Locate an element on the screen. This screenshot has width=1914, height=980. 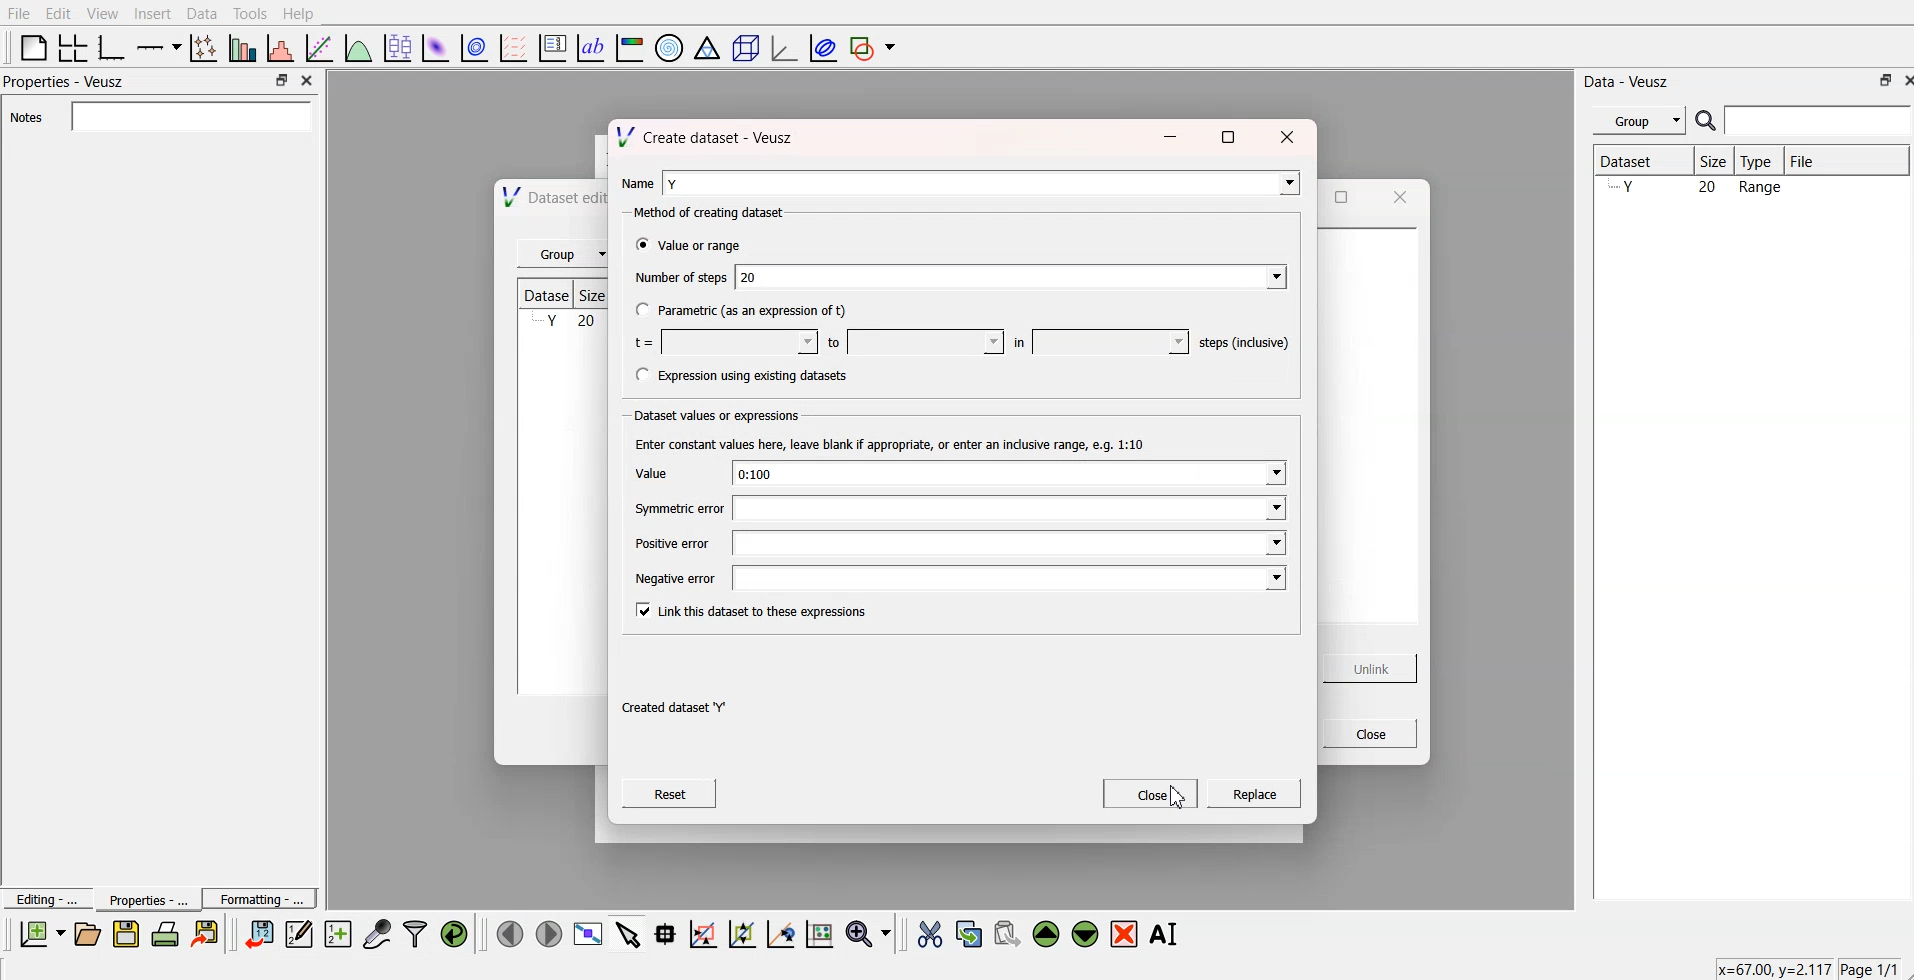
click to recentre graph axes is located at coordinates (782, 931).